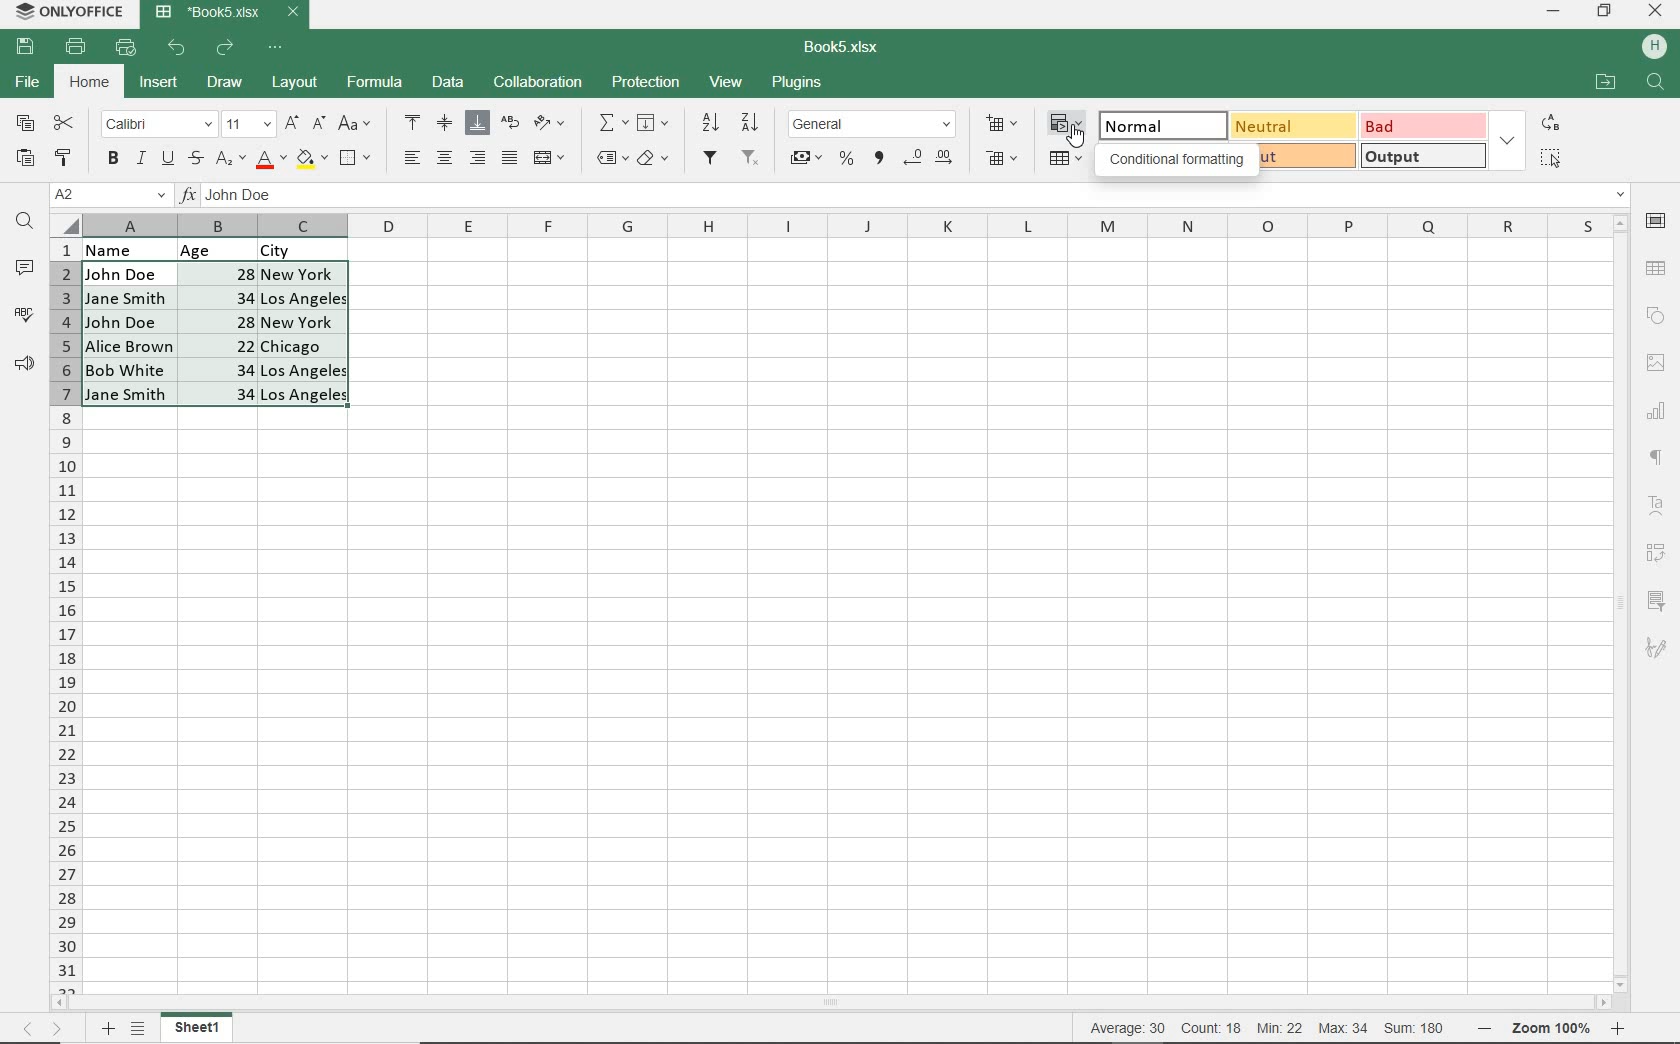 The height and width of the screenshot is (1044, 1680). What do you see at coordinates (1657, 220) in the screenshot?
I see `CELL SETTINGS` at bounding box center [1657, 220].